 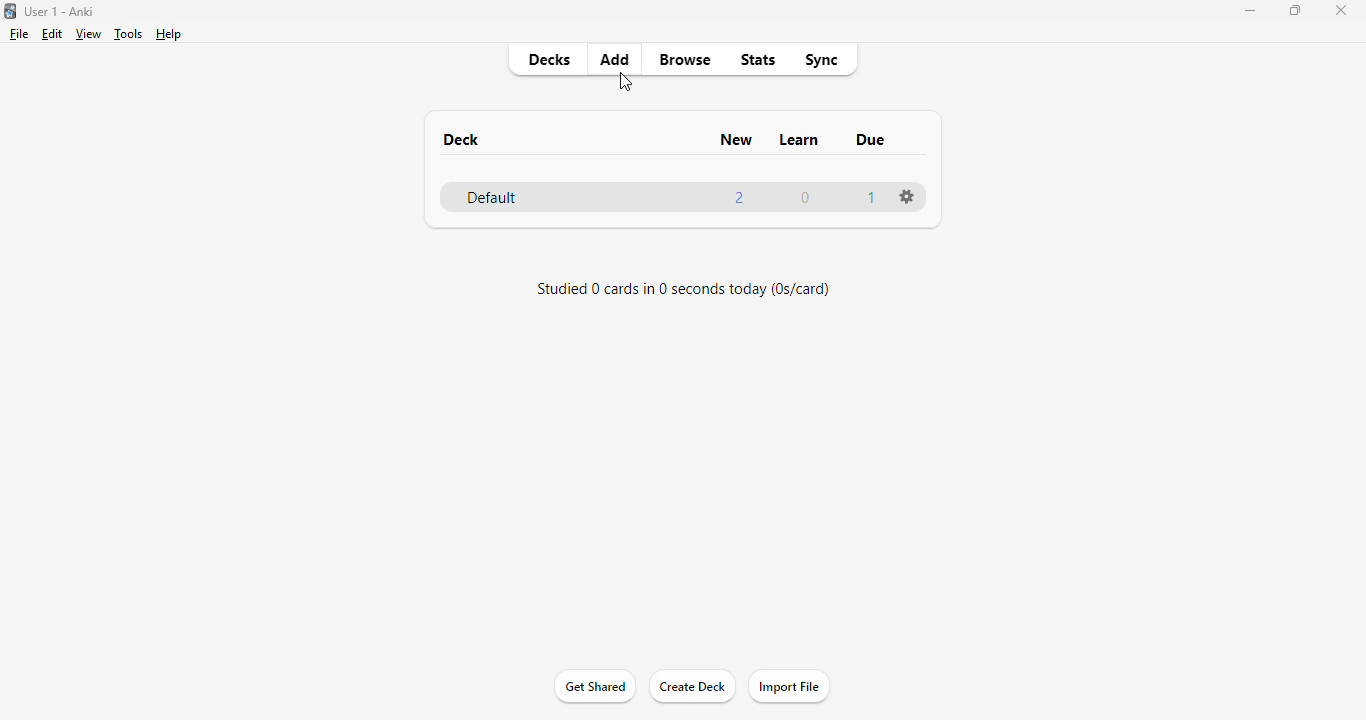 What do you see at coordinates (692, 687) in the screenshot?
I see `create deck` at bounding box center [692, 687].